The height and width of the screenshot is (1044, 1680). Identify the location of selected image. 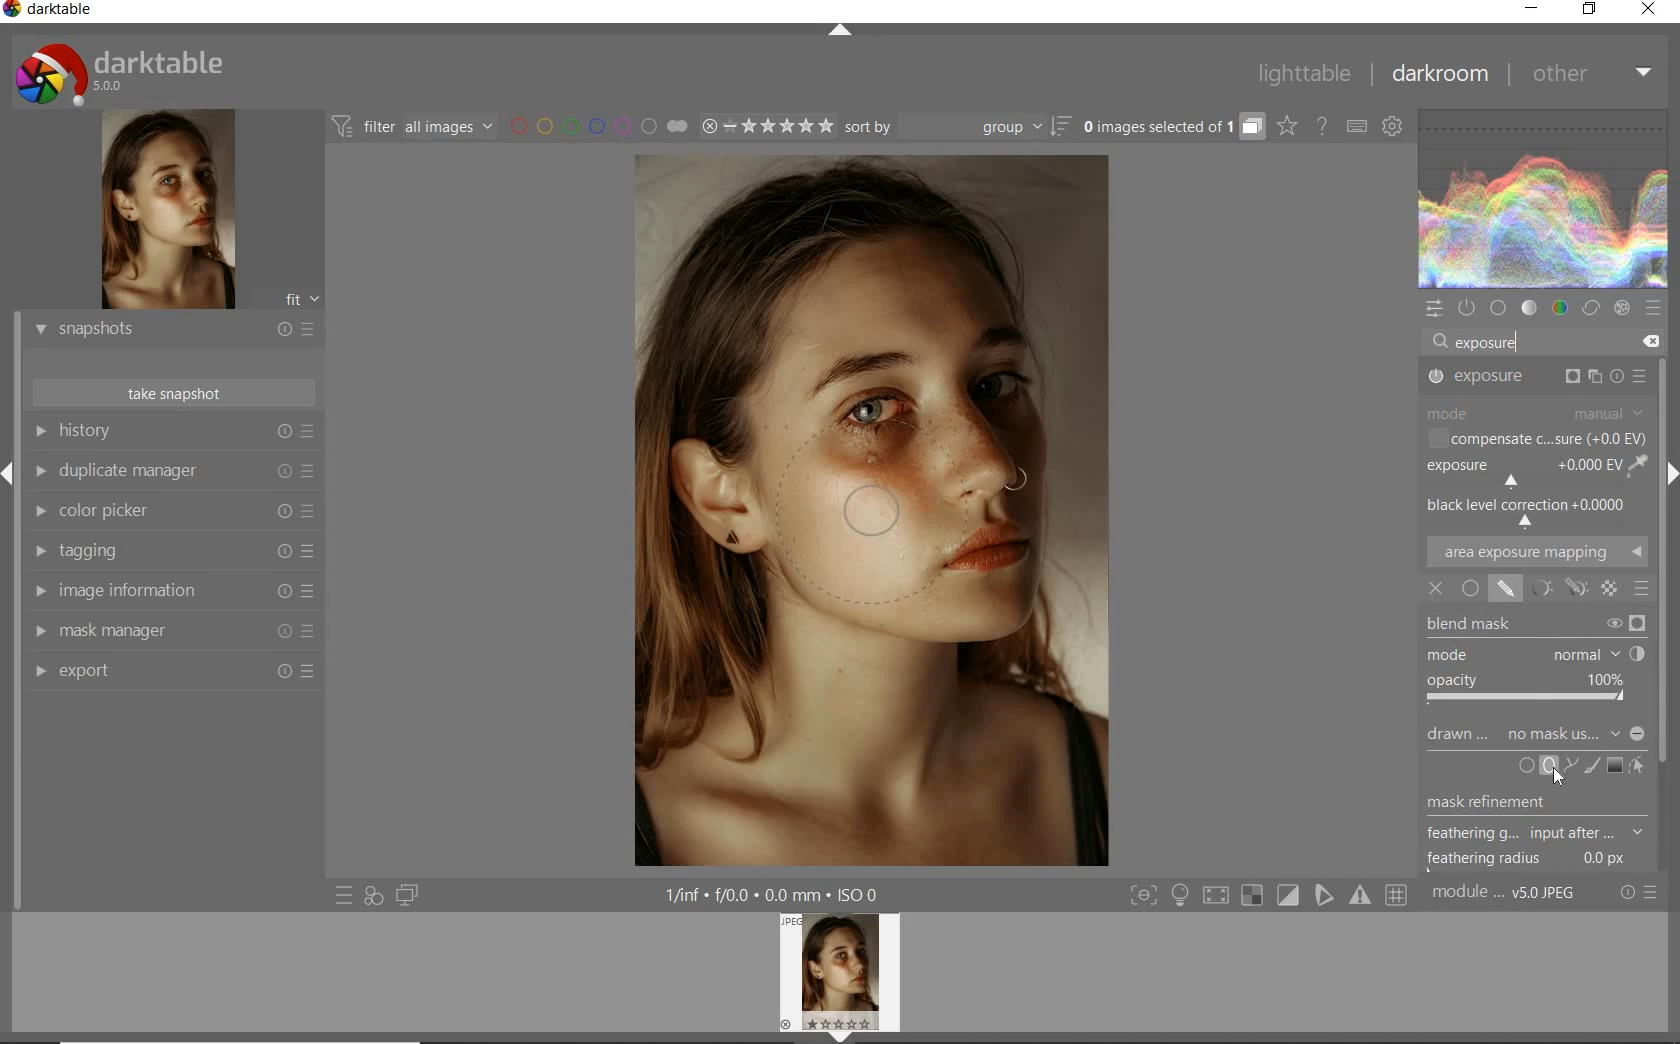
(875, 510).